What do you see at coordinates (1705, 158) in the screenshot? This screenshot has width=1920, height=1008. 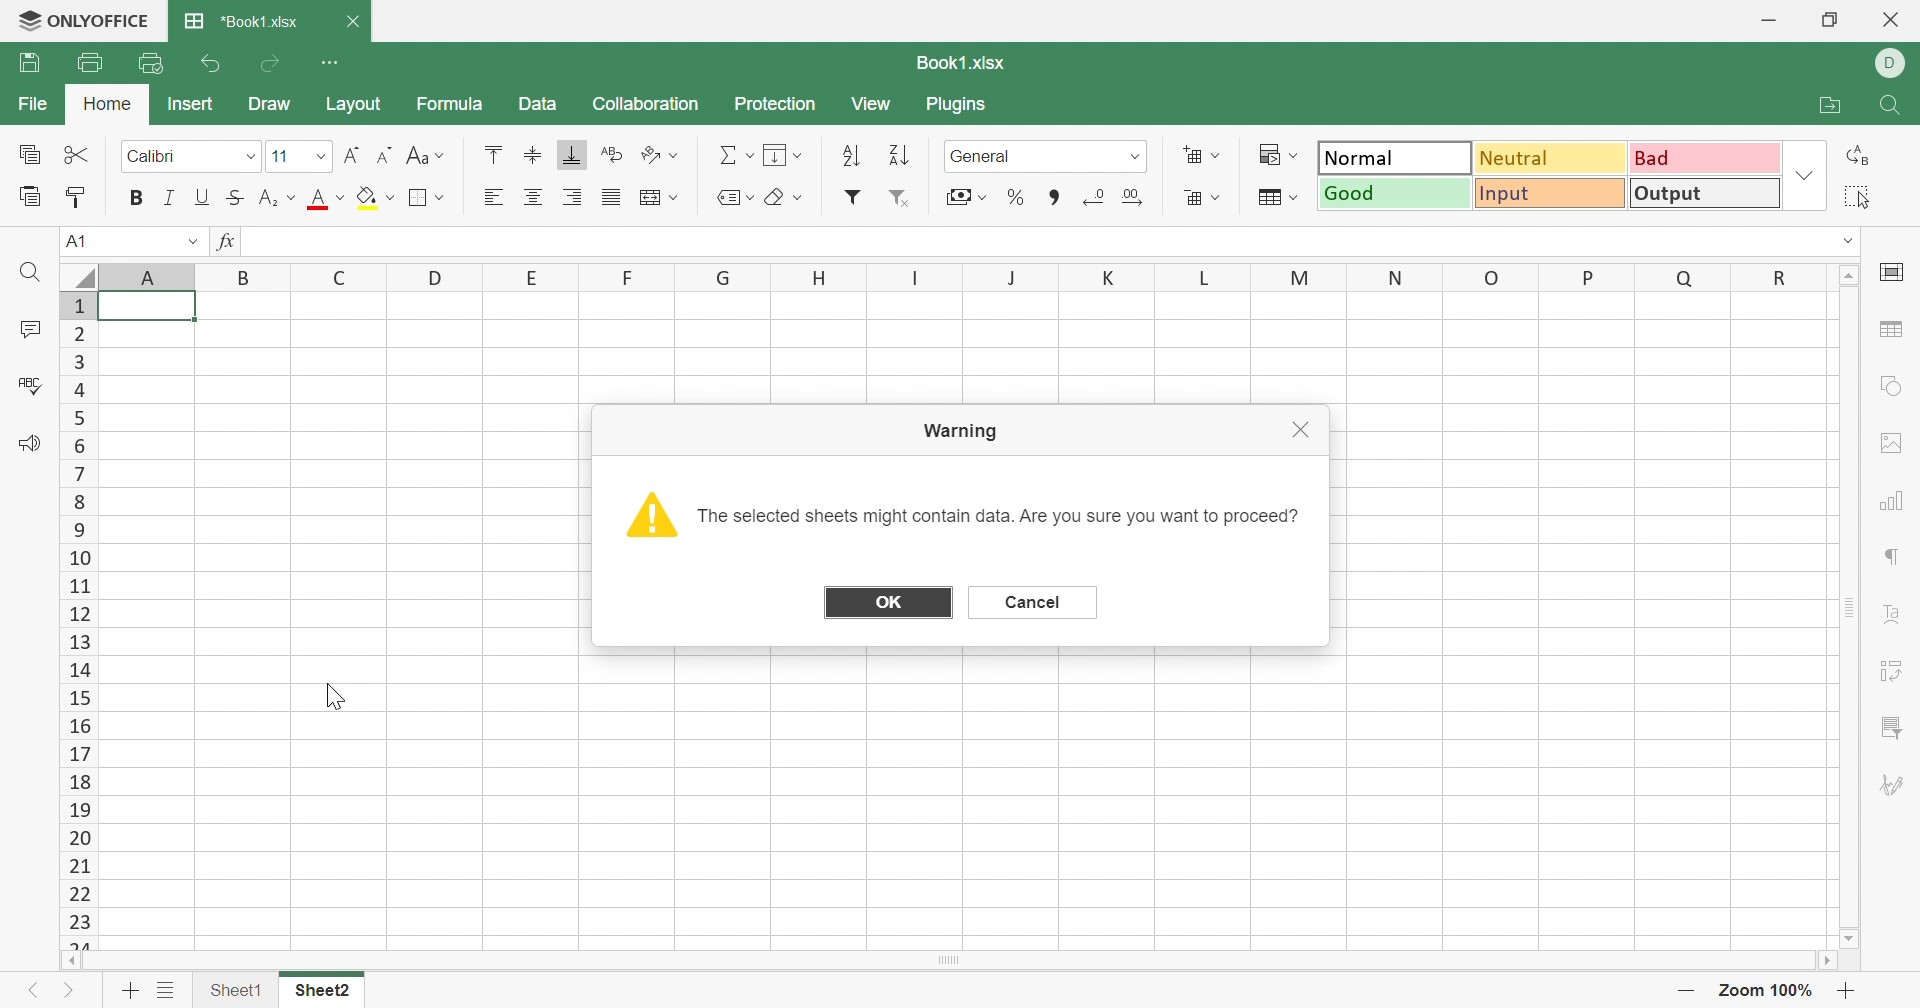 I see `Bad` at bounding box center [1705, 158].